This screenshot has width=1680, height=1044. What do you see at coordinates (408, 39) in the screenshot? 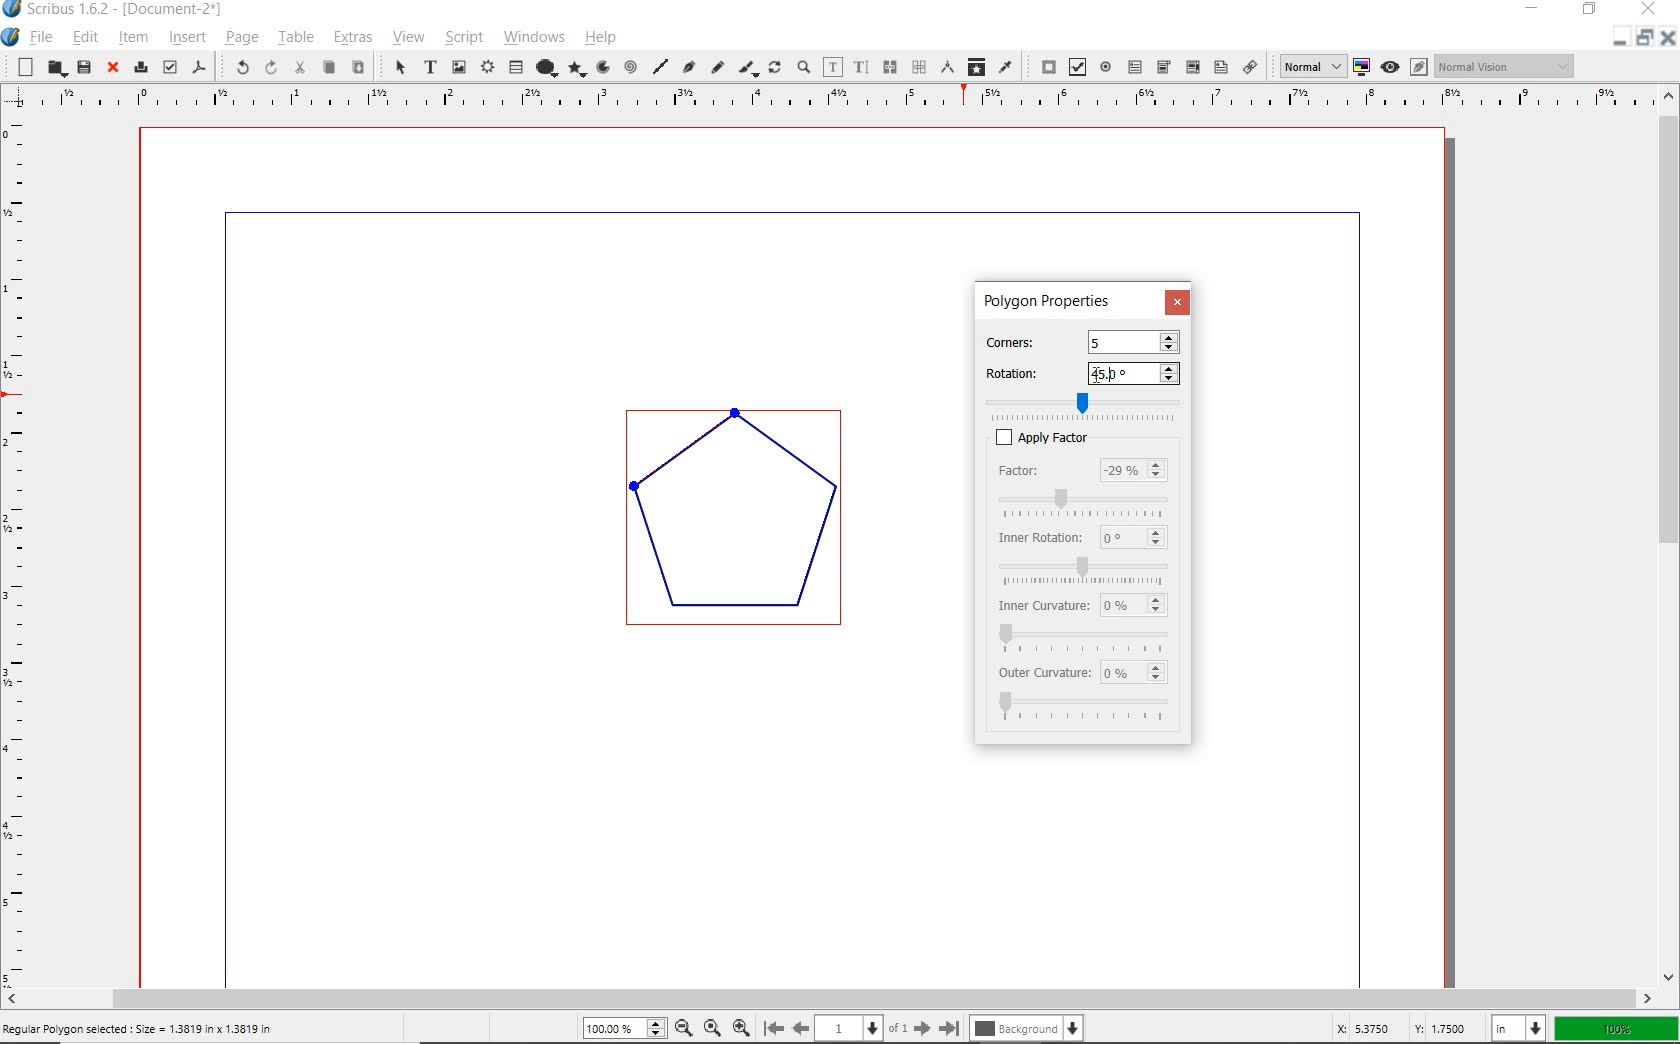
I see `view` at bounding box center [408, 39].